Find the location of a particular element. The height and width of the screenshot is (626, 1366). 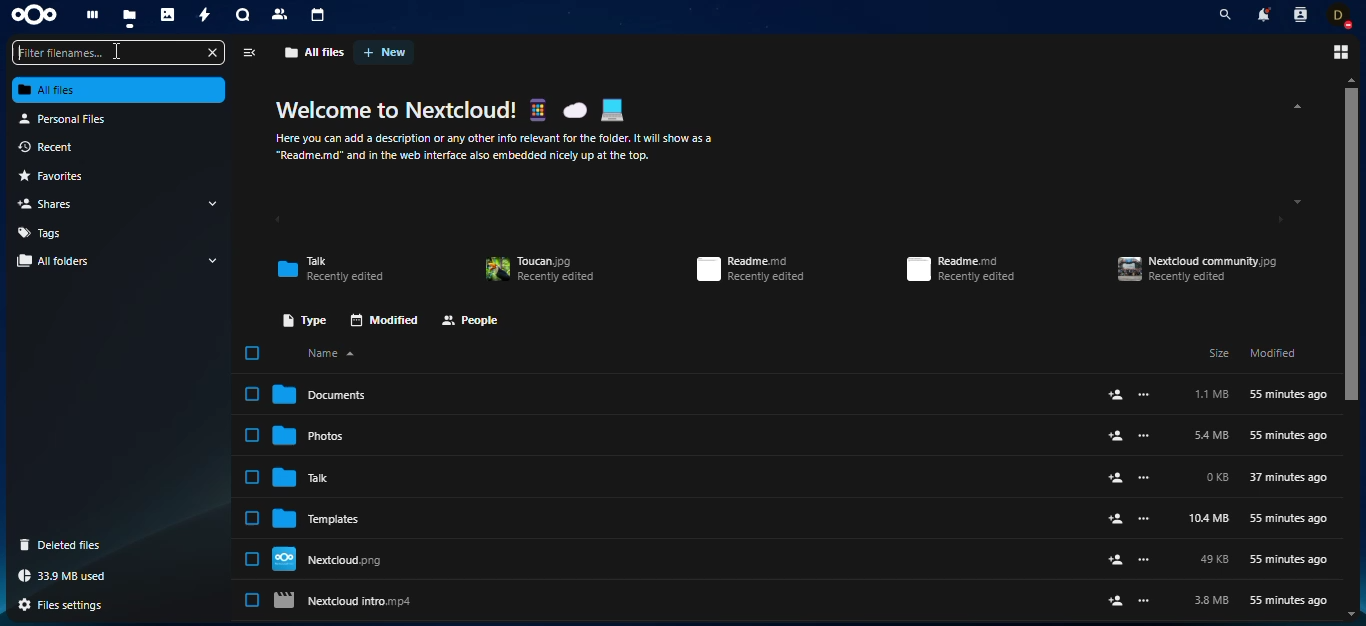

contact is located at coordinates (281, 14).